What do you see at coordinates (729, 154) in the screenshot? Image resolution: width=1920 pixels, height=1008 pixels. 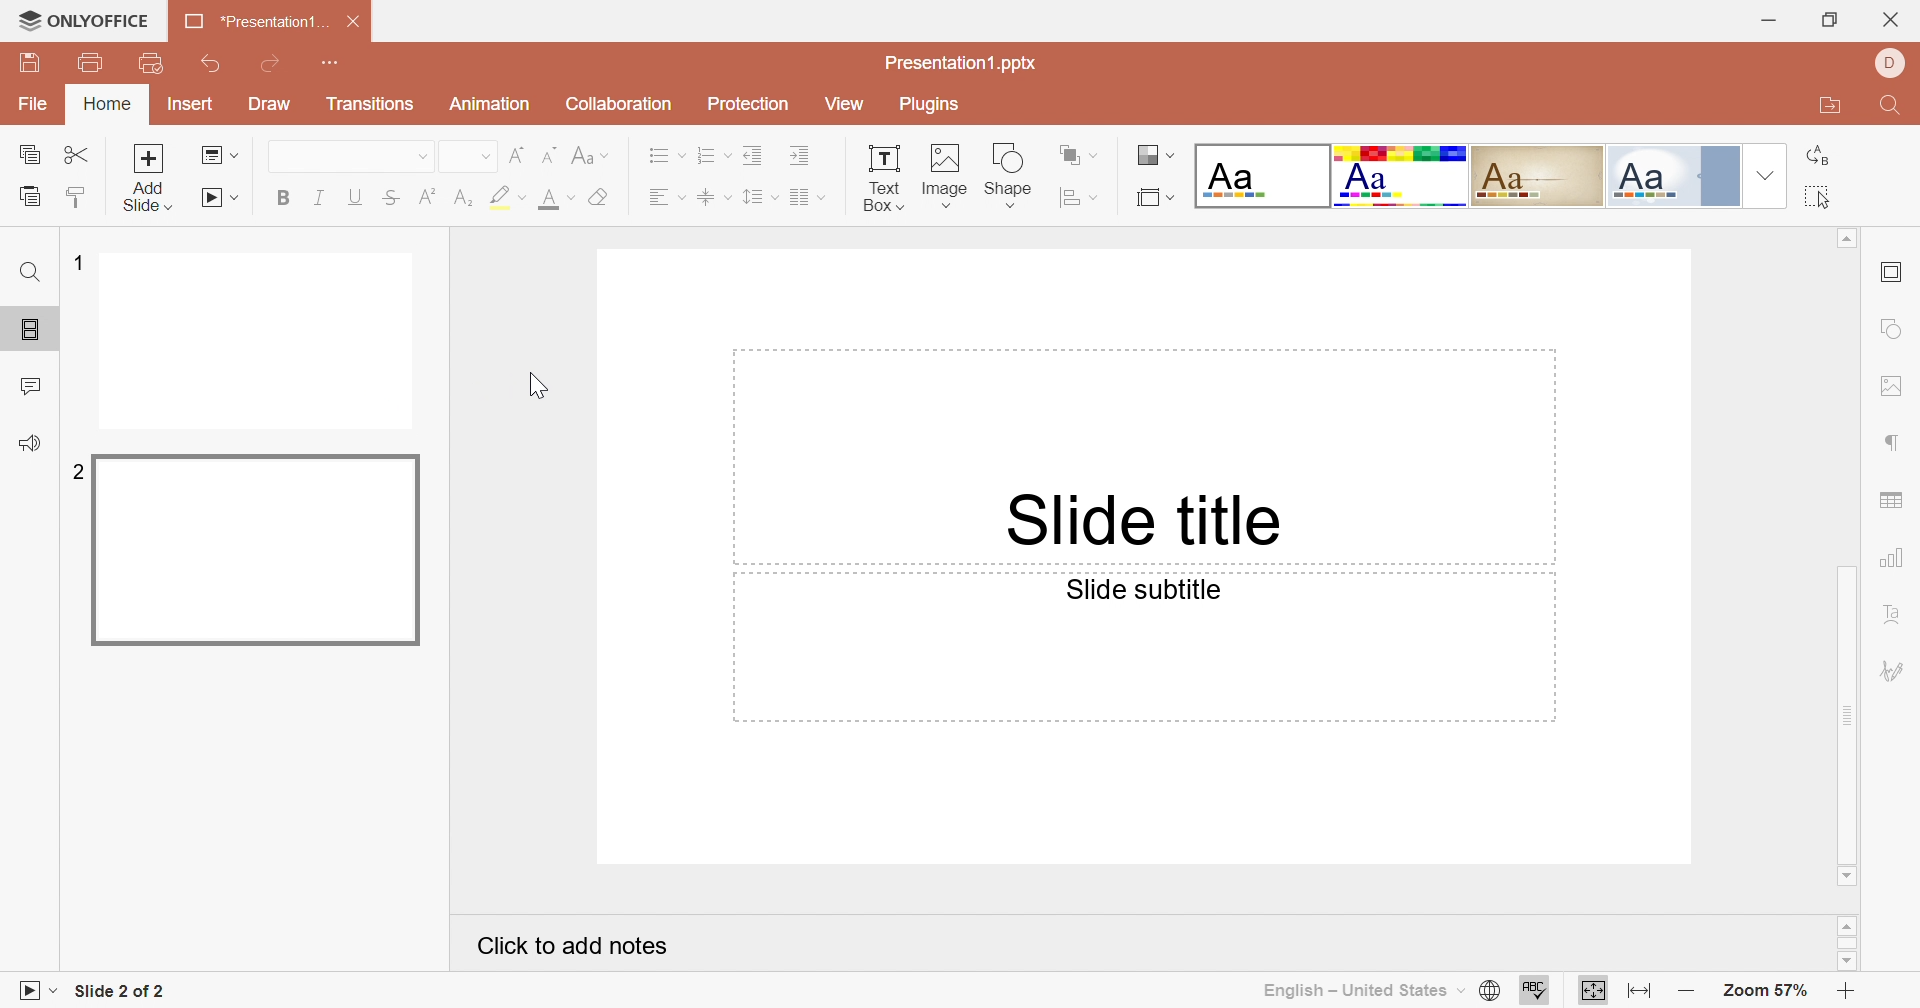 I see `Drop Down` at bounding box center [729, 154].